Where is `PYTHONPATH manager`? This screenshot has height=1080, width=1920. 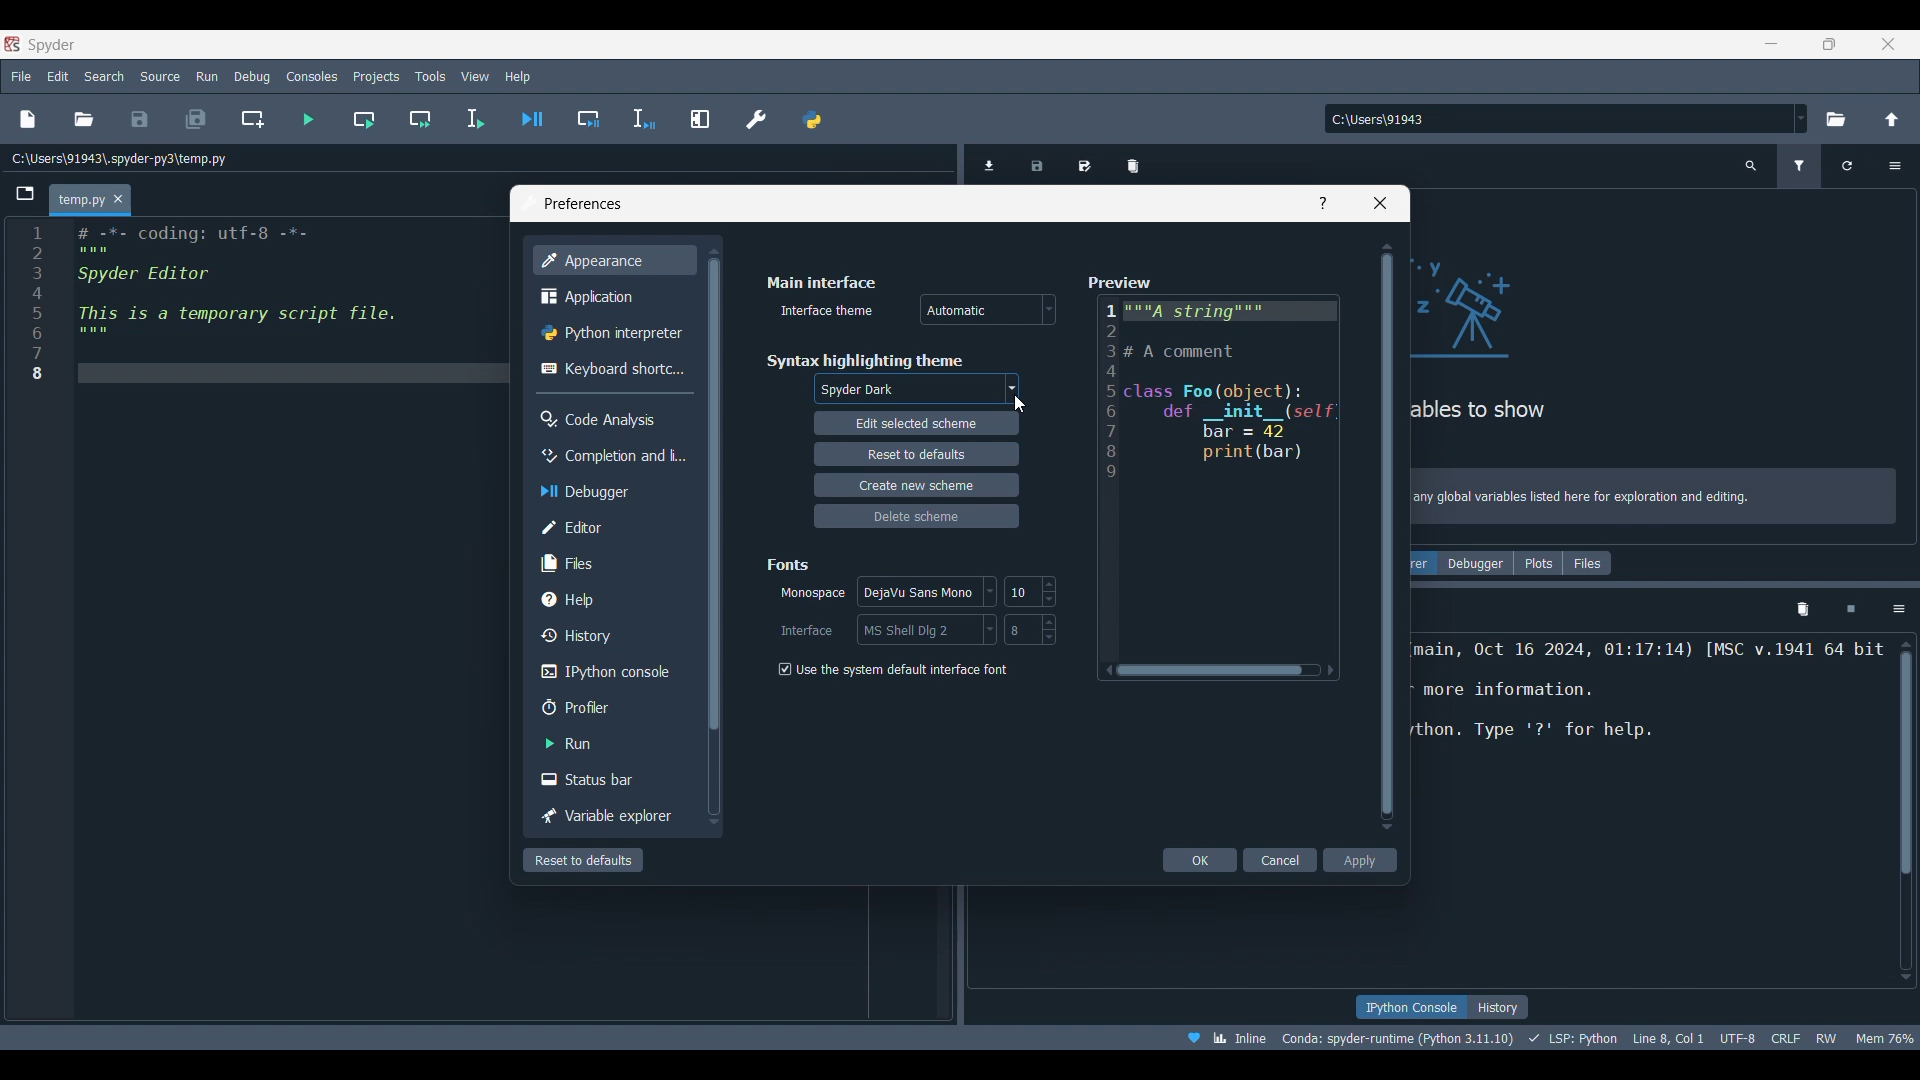
PYTHONPATH manager is located at coordinates (811, 116).